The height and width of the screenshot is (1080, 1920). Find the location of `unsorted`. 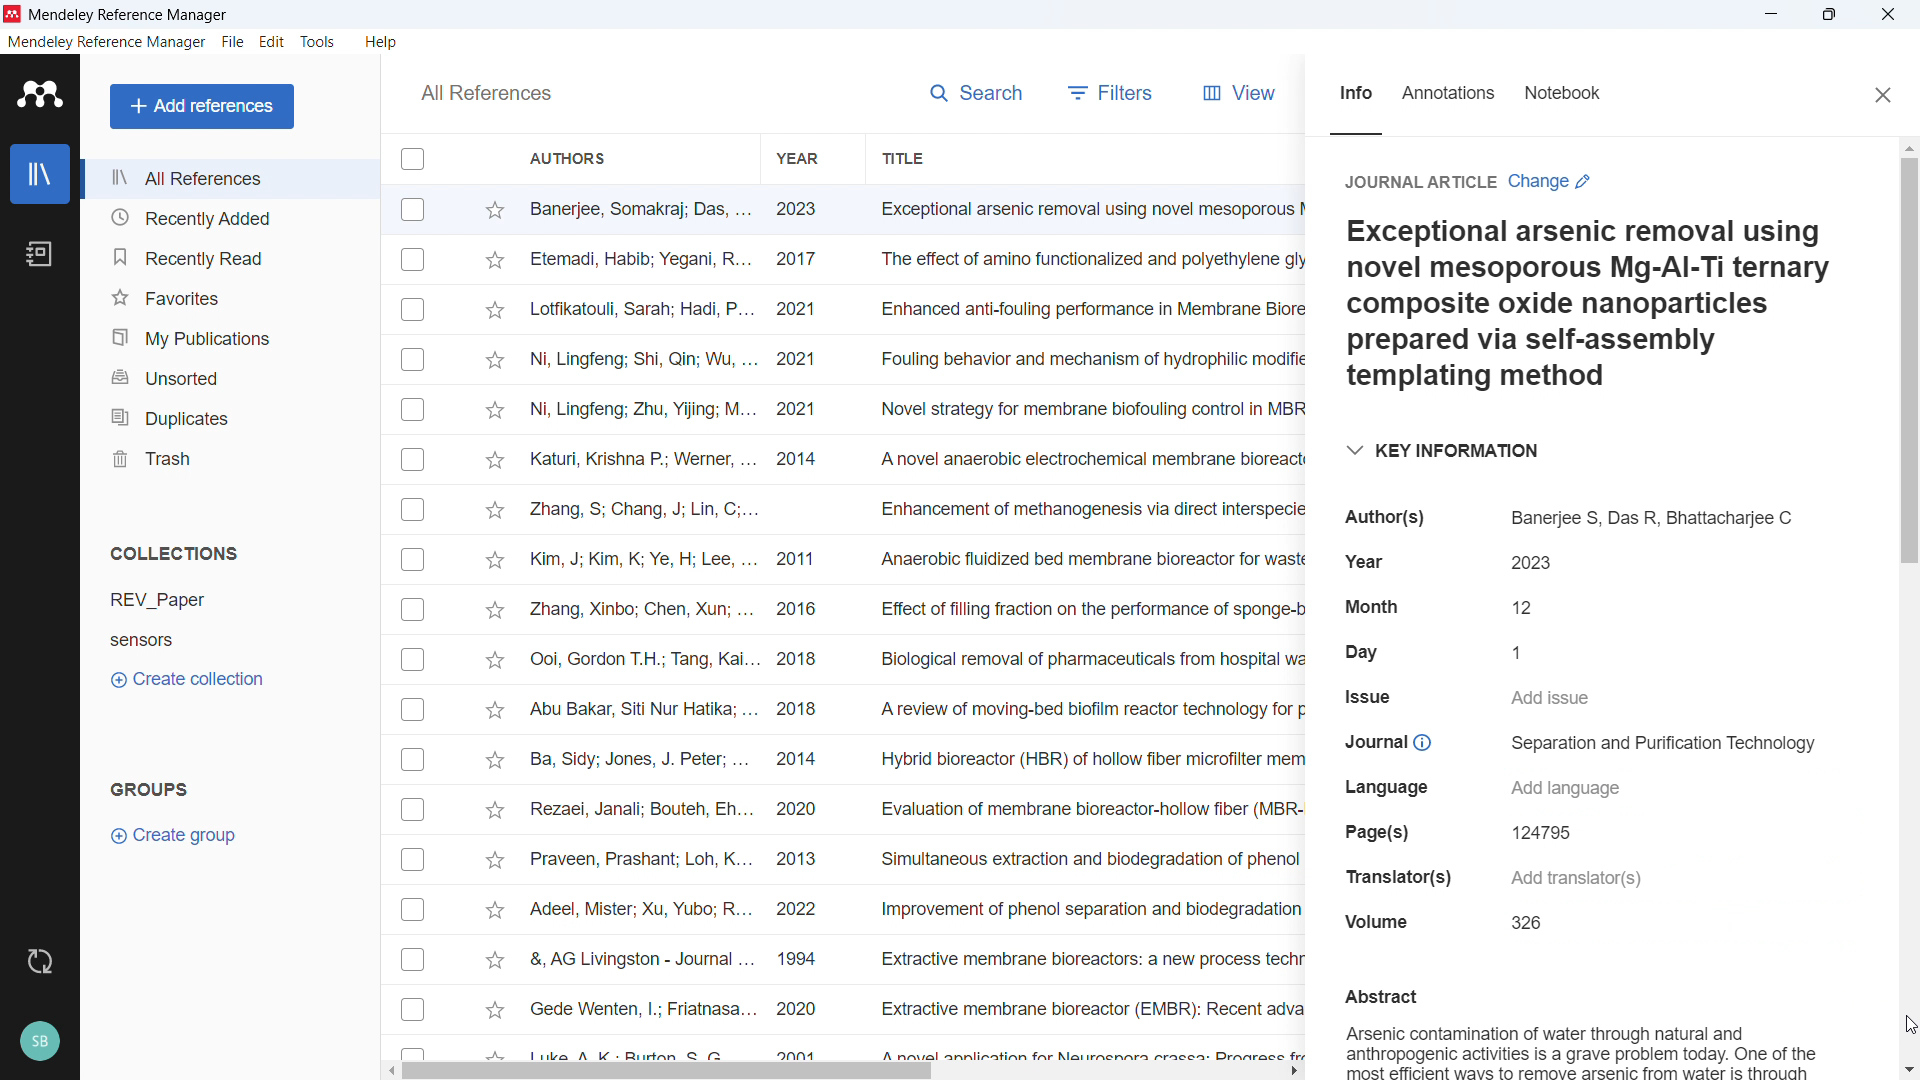

unsorted is located at coordinates (229, 374).